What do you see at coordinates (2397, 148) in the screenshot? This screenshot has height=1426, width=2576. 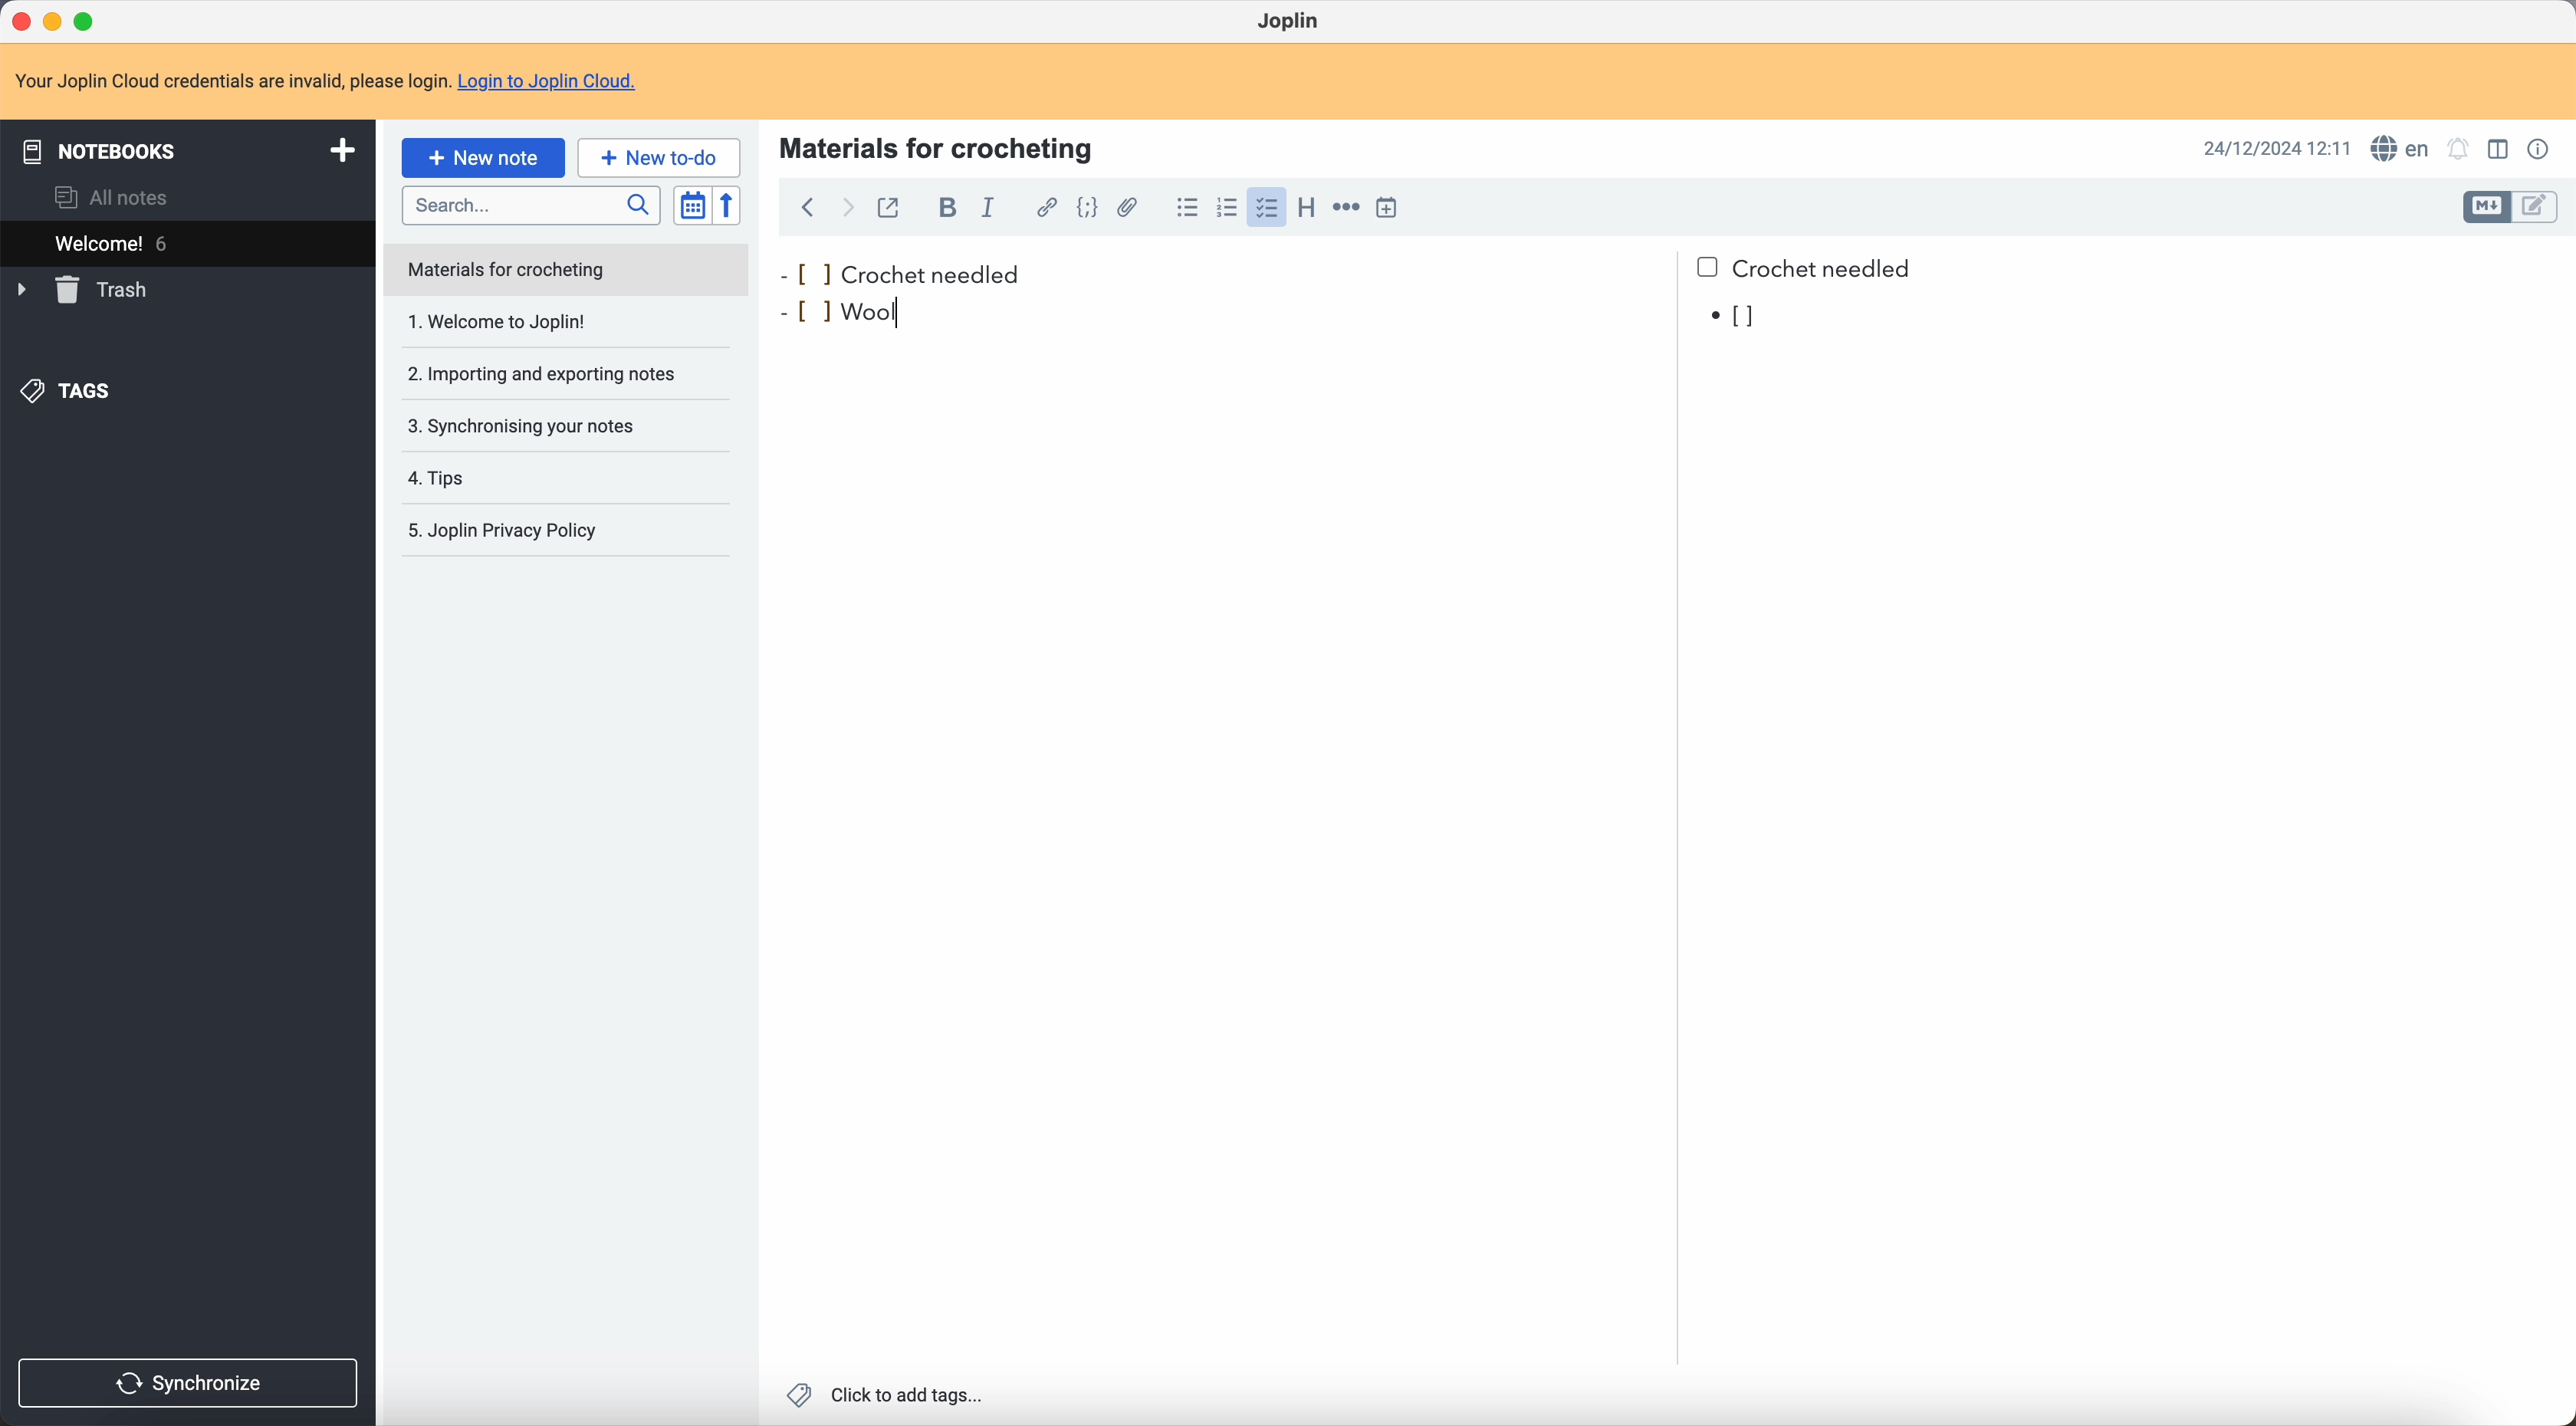 I see `spell checker` at bounding box center [2397, 148].